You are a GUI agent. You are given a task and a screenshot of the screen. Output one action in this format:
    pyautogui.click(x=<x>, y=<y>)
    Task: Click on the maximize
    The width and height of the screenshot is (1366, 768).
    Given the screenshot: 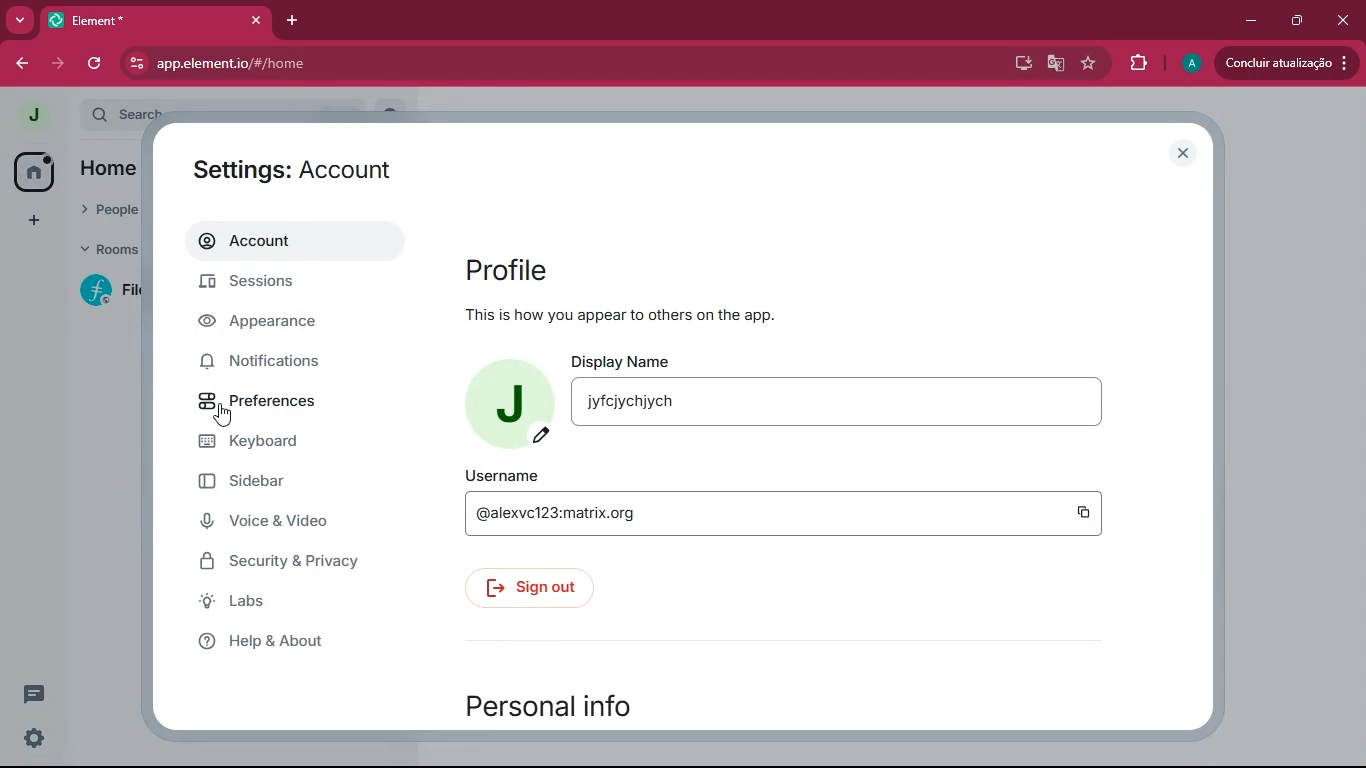 What is the action you would take?
    pyautogui.click(x=1299, y=19)
    